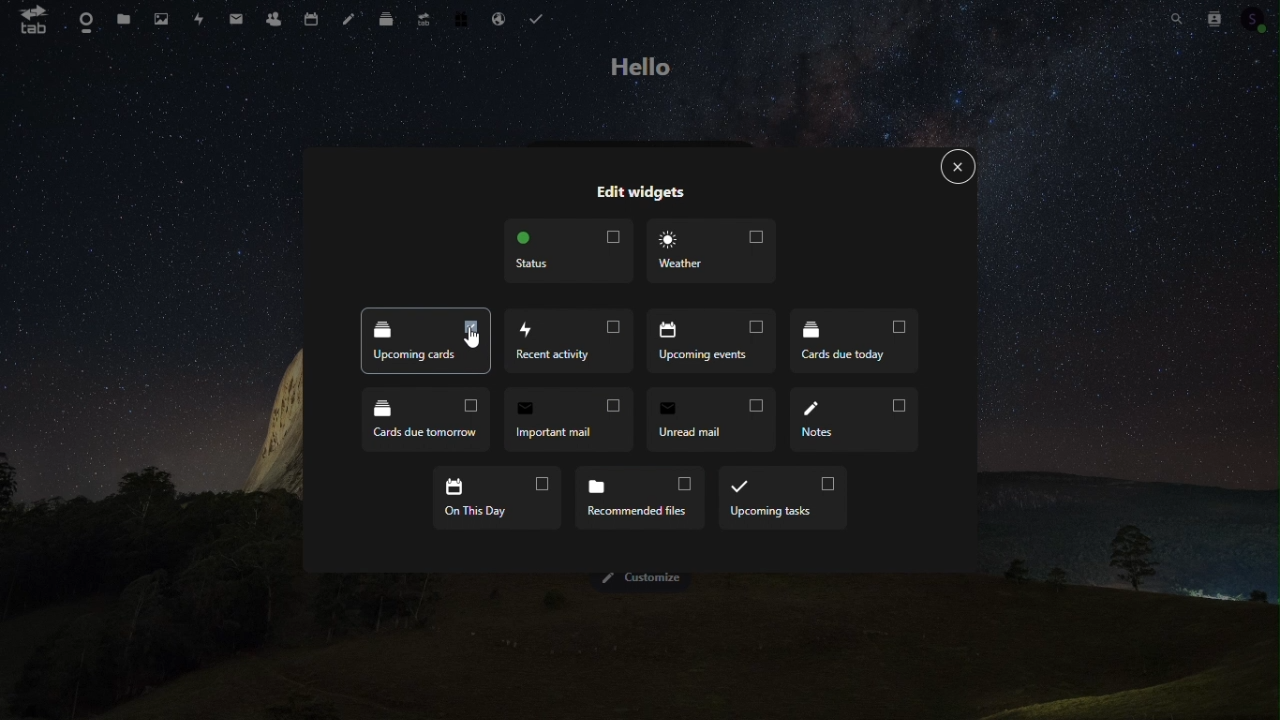  I want to click on Status, so click(567, 250).